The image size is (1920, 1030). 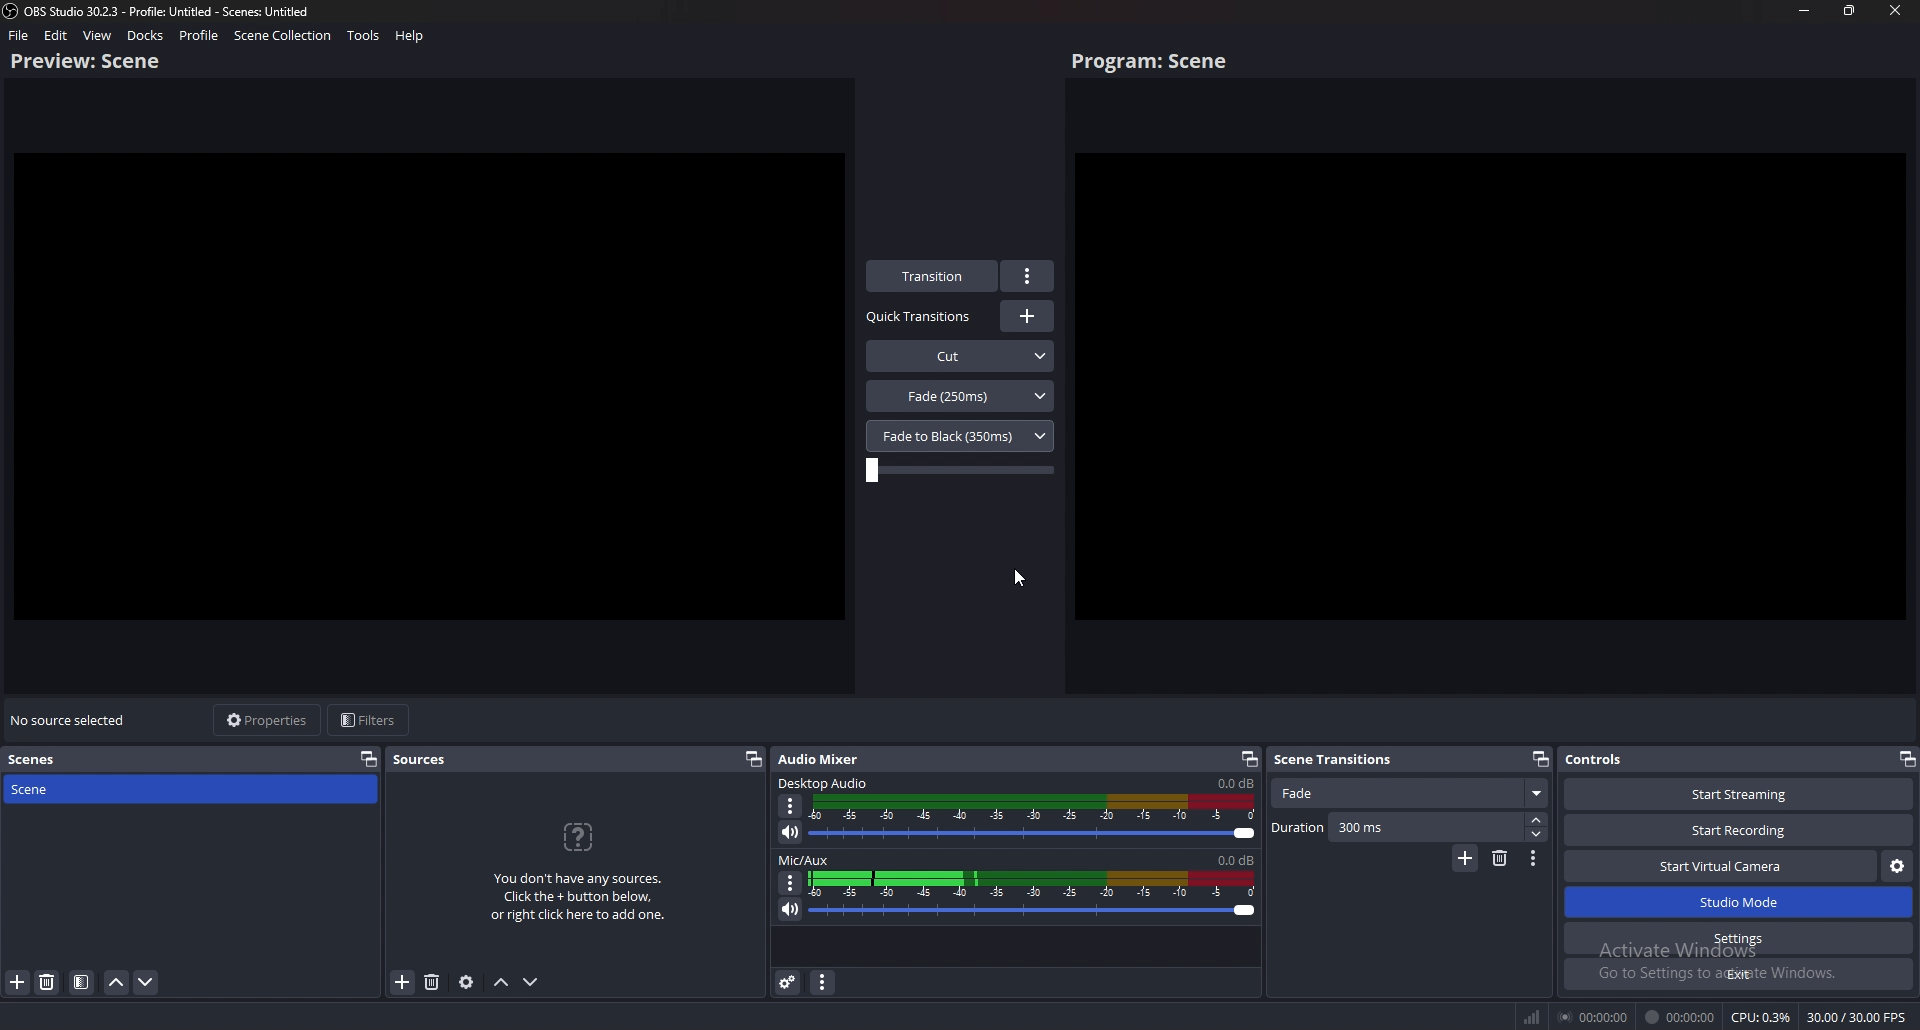 What do you see at coordinates (1540, 758) in the screenshot?
I see `Pop out` at bounding box center [1540, 758].